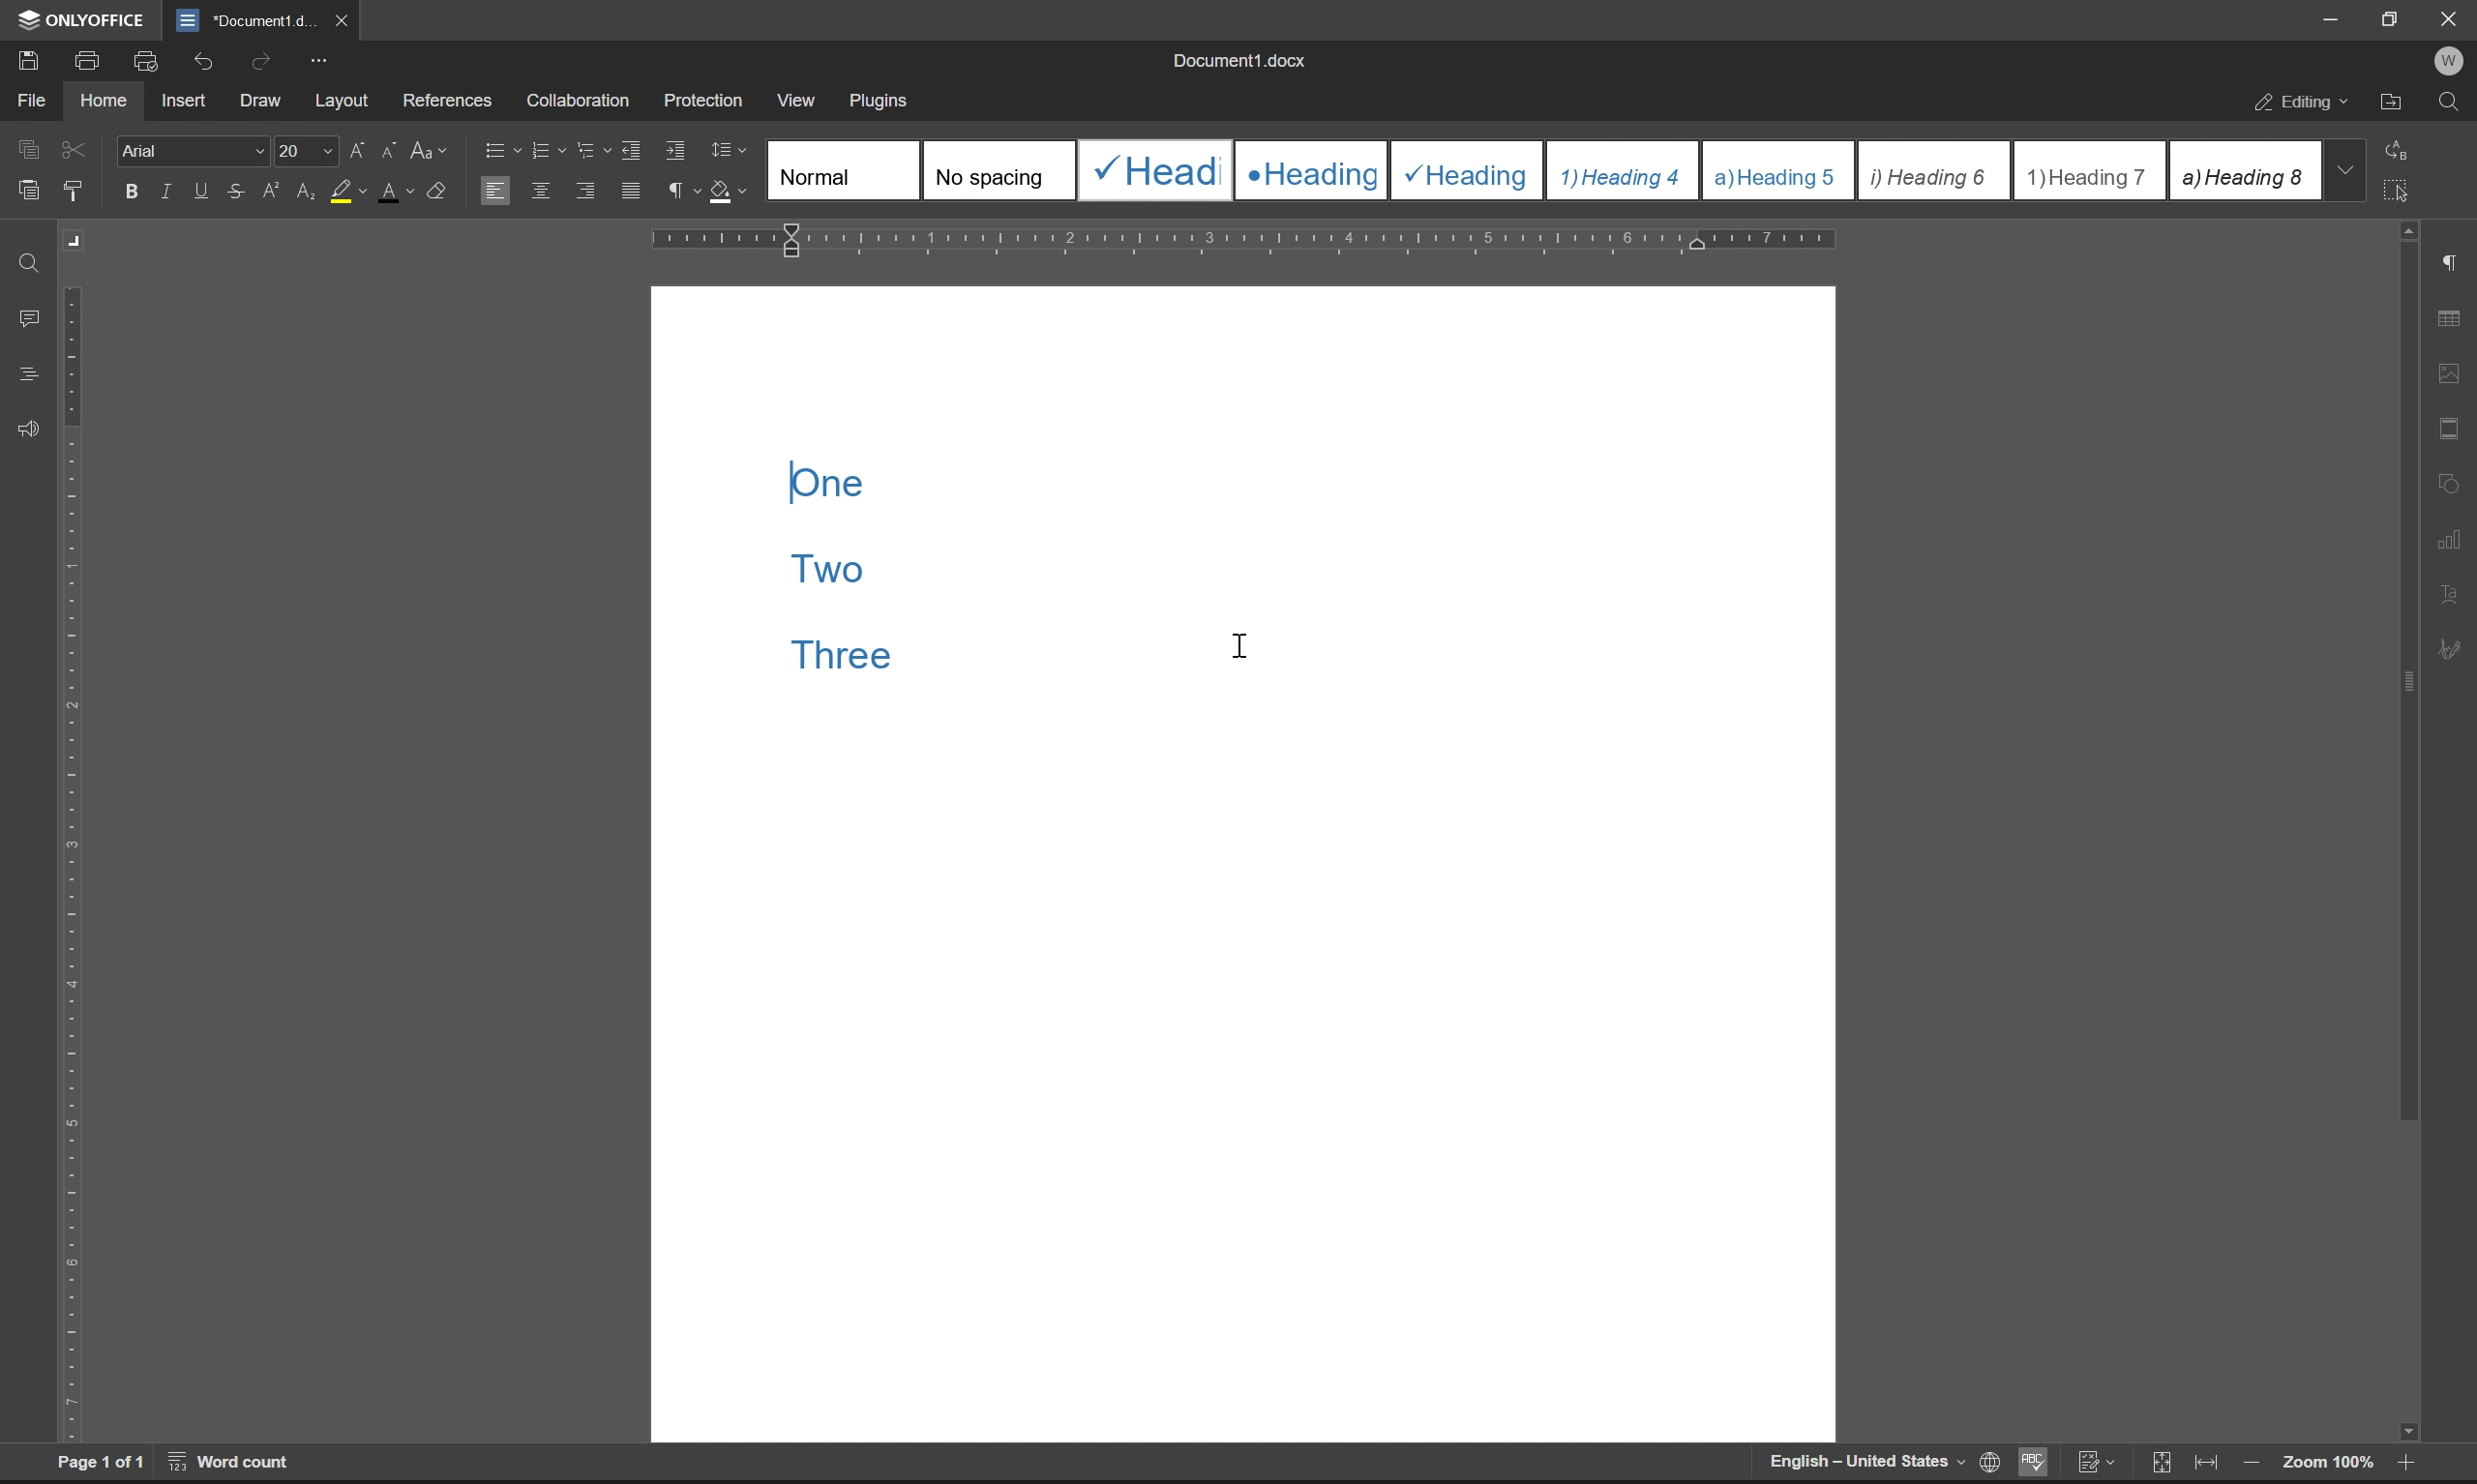 The height and width of the screenshot is (1484, 2477). What do you see at coordinates (725, 188) in the screenshot?
I see `shading` at bounding box center [725, 188].